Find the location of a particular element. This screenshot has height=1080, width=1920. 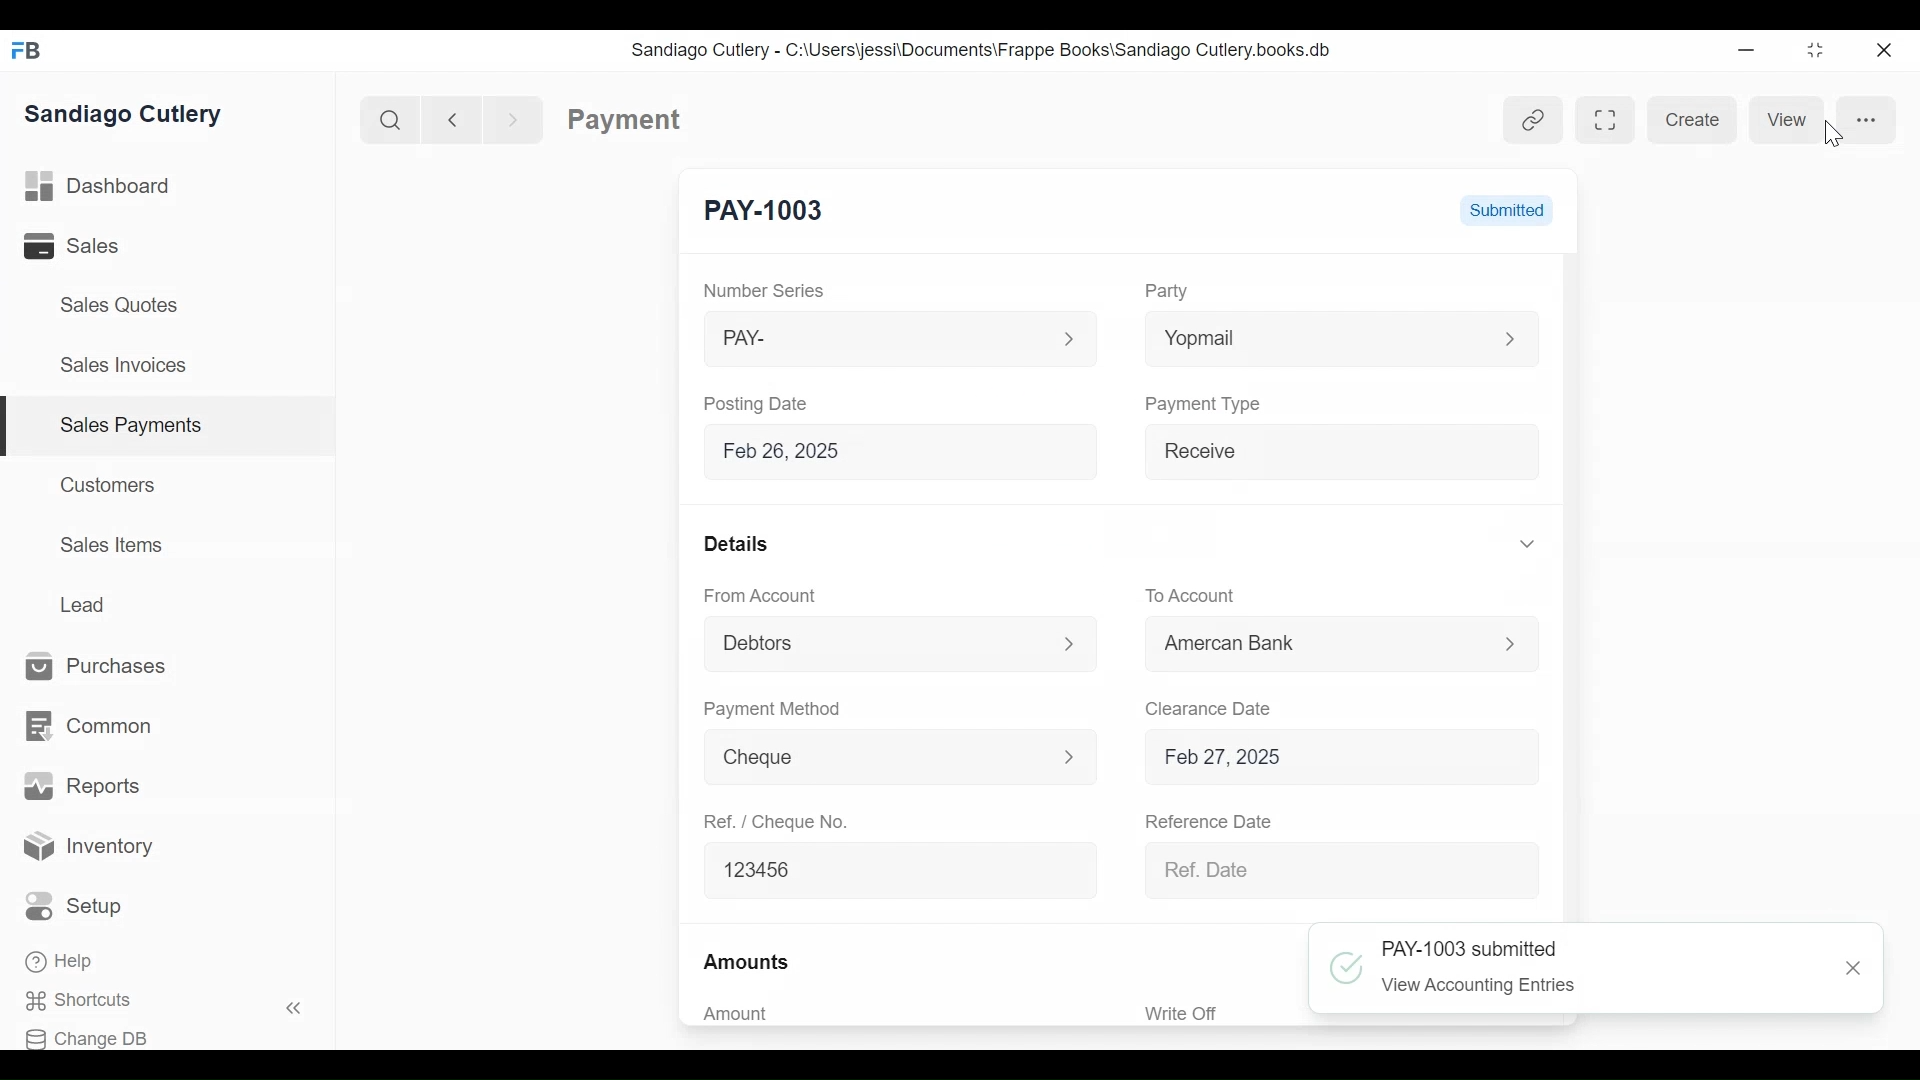

To Account is located at coordinates (1191, 595).